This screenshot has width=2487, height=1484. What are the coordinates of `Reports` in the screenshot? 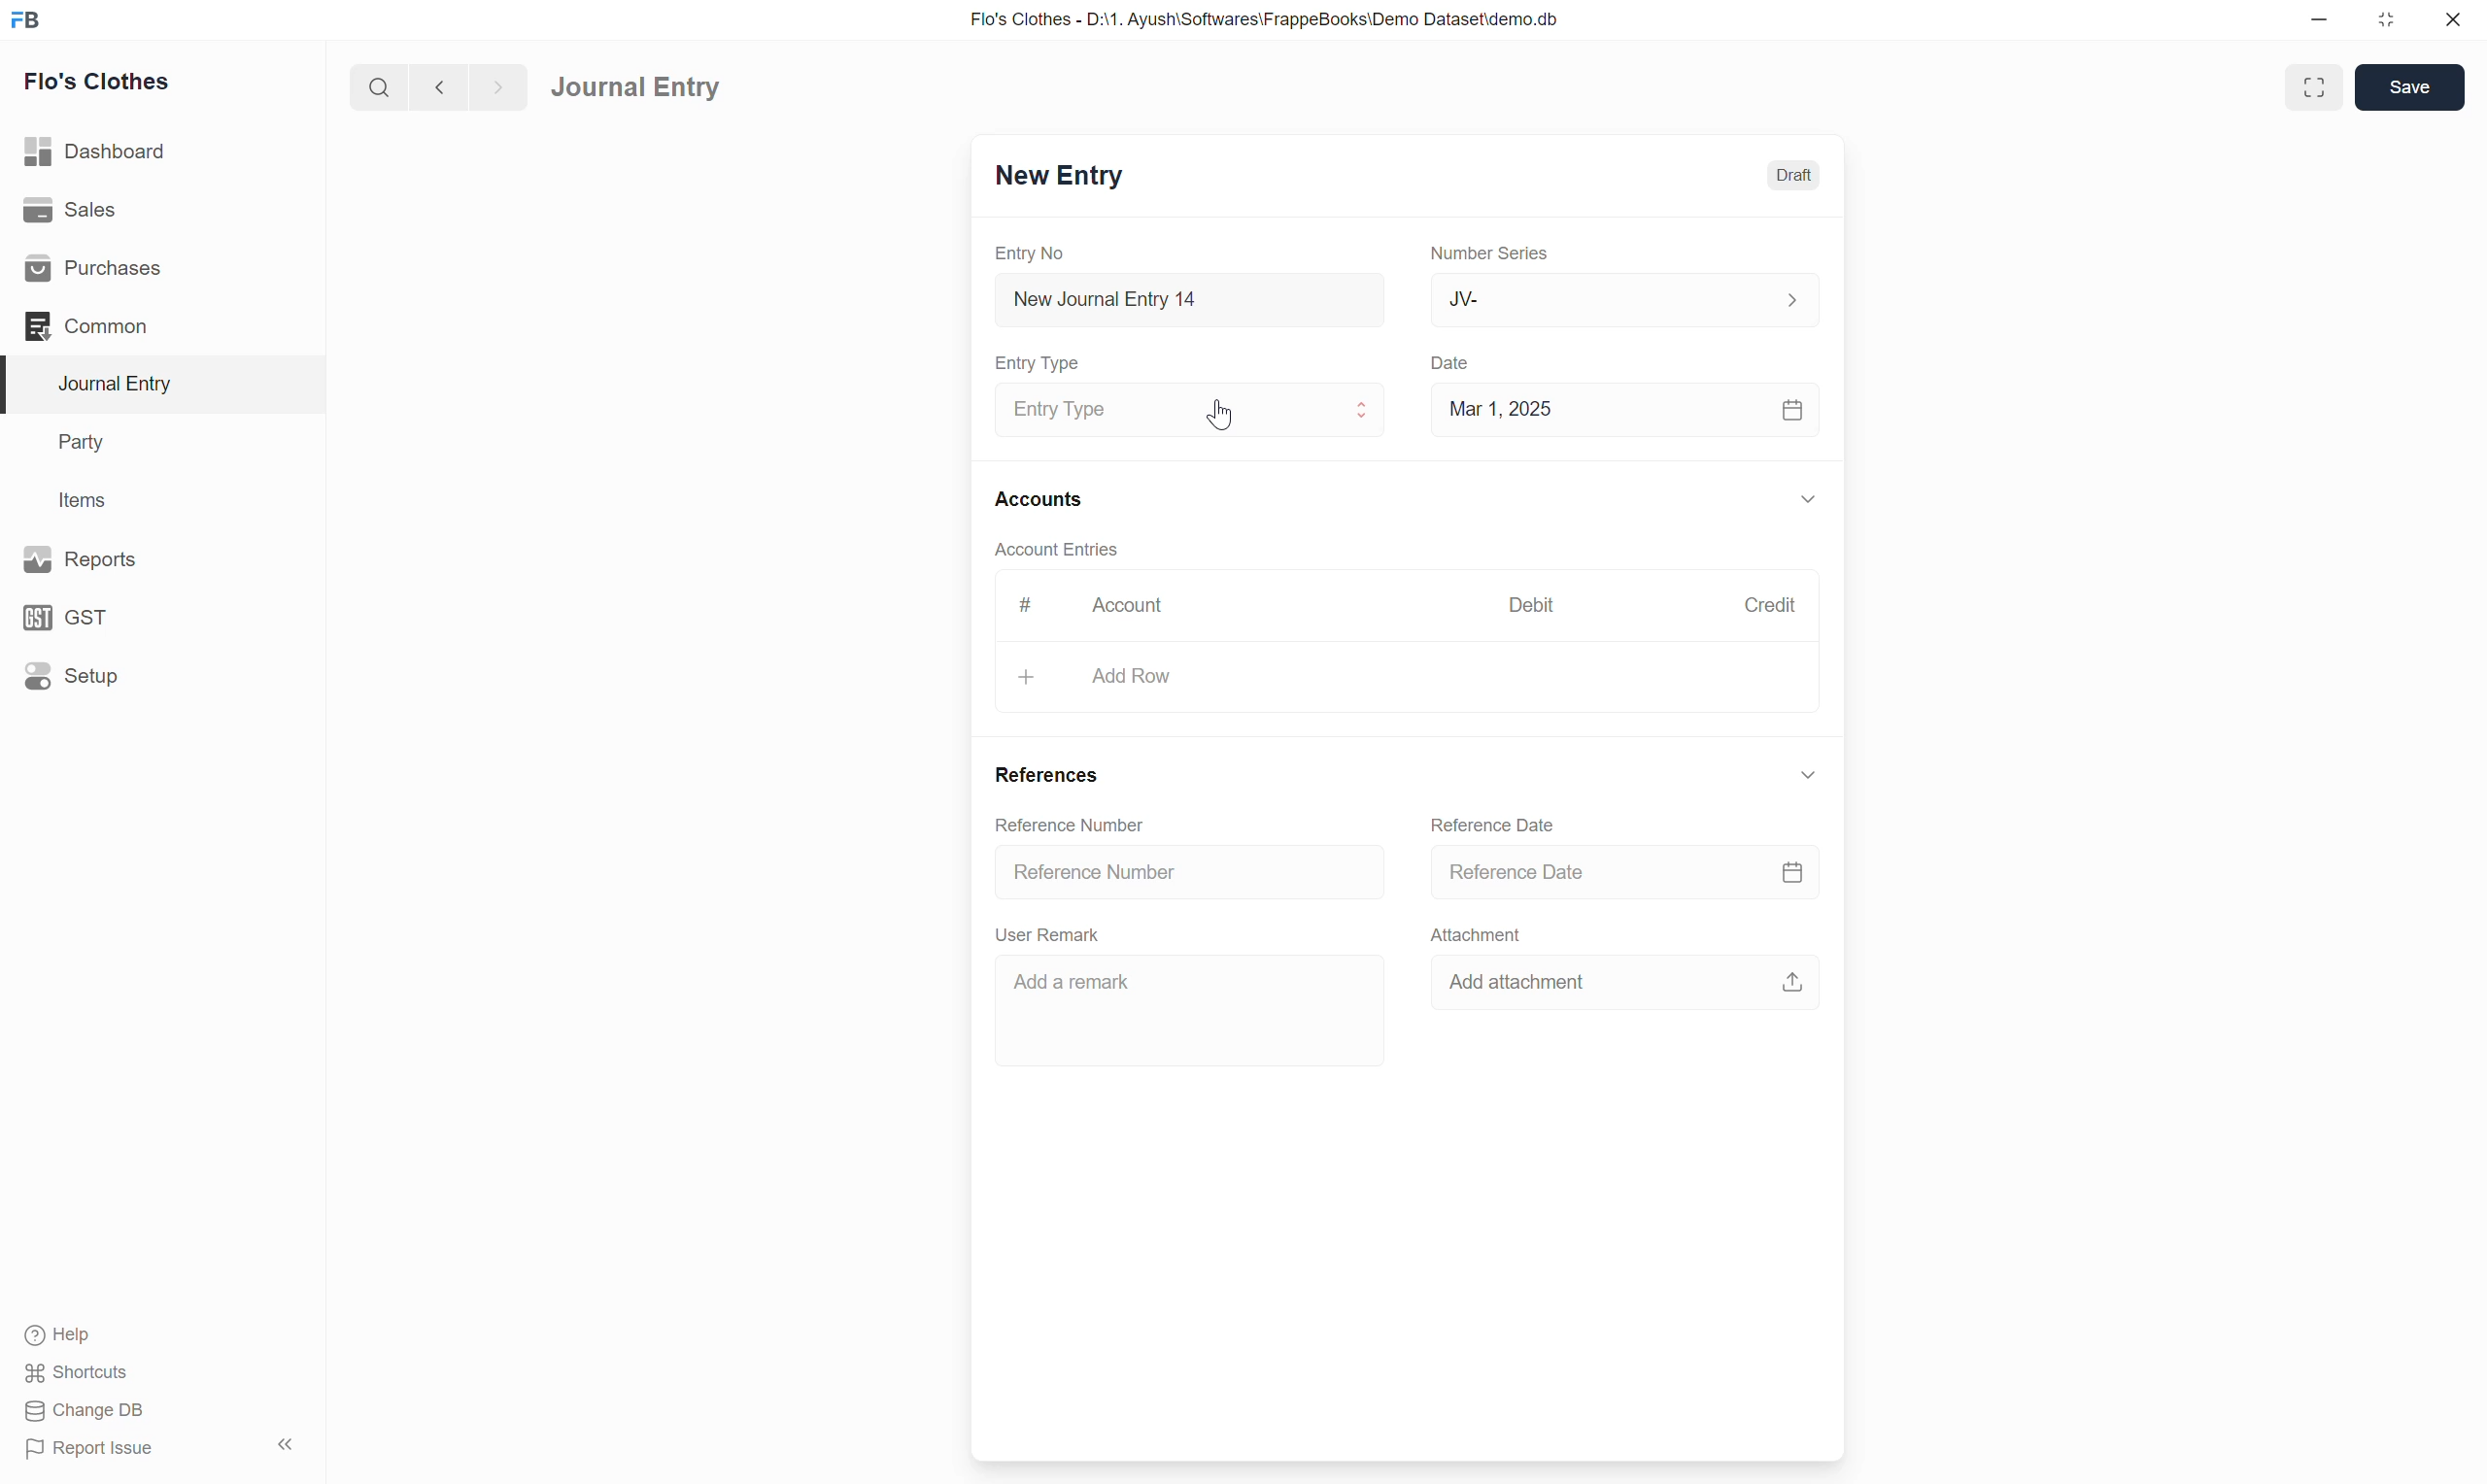 It's located at (87, 558).